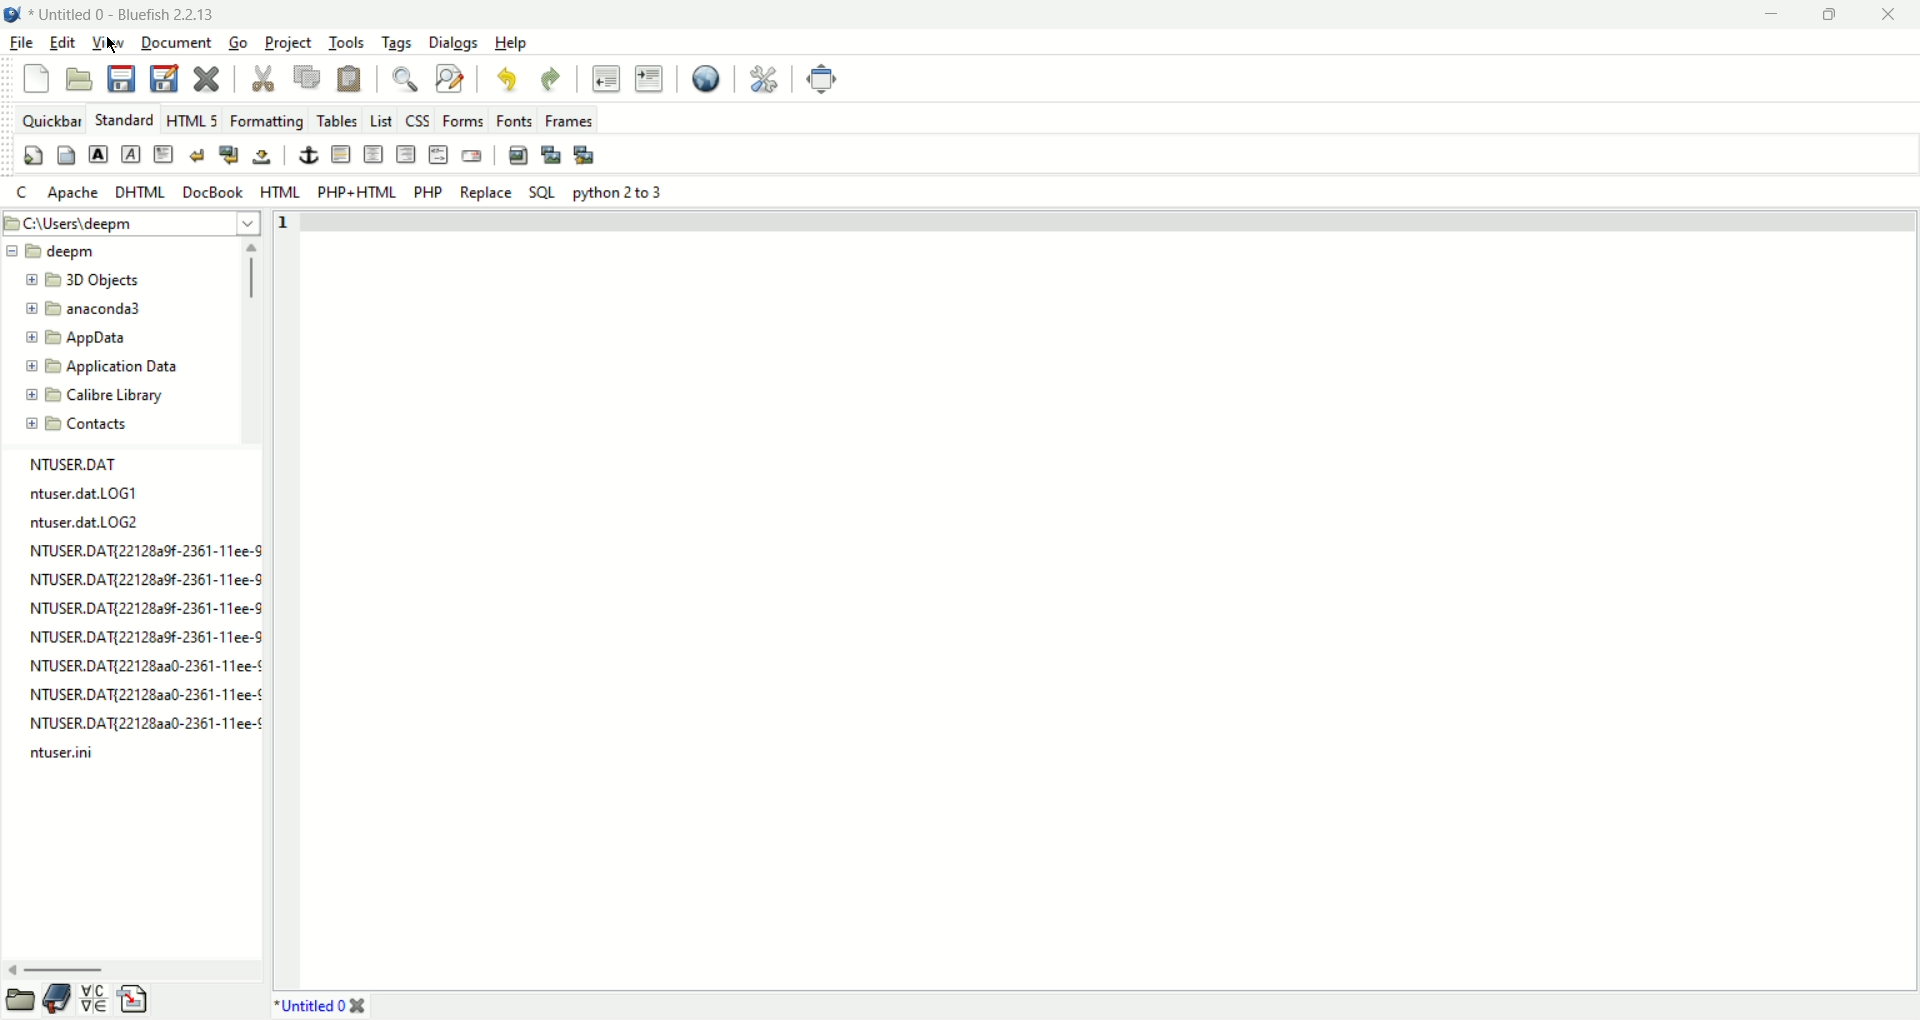 The image size is (1920, 1020). Describe the element at coordinates (23, 192) in the screenshot. I see `c` at that location.